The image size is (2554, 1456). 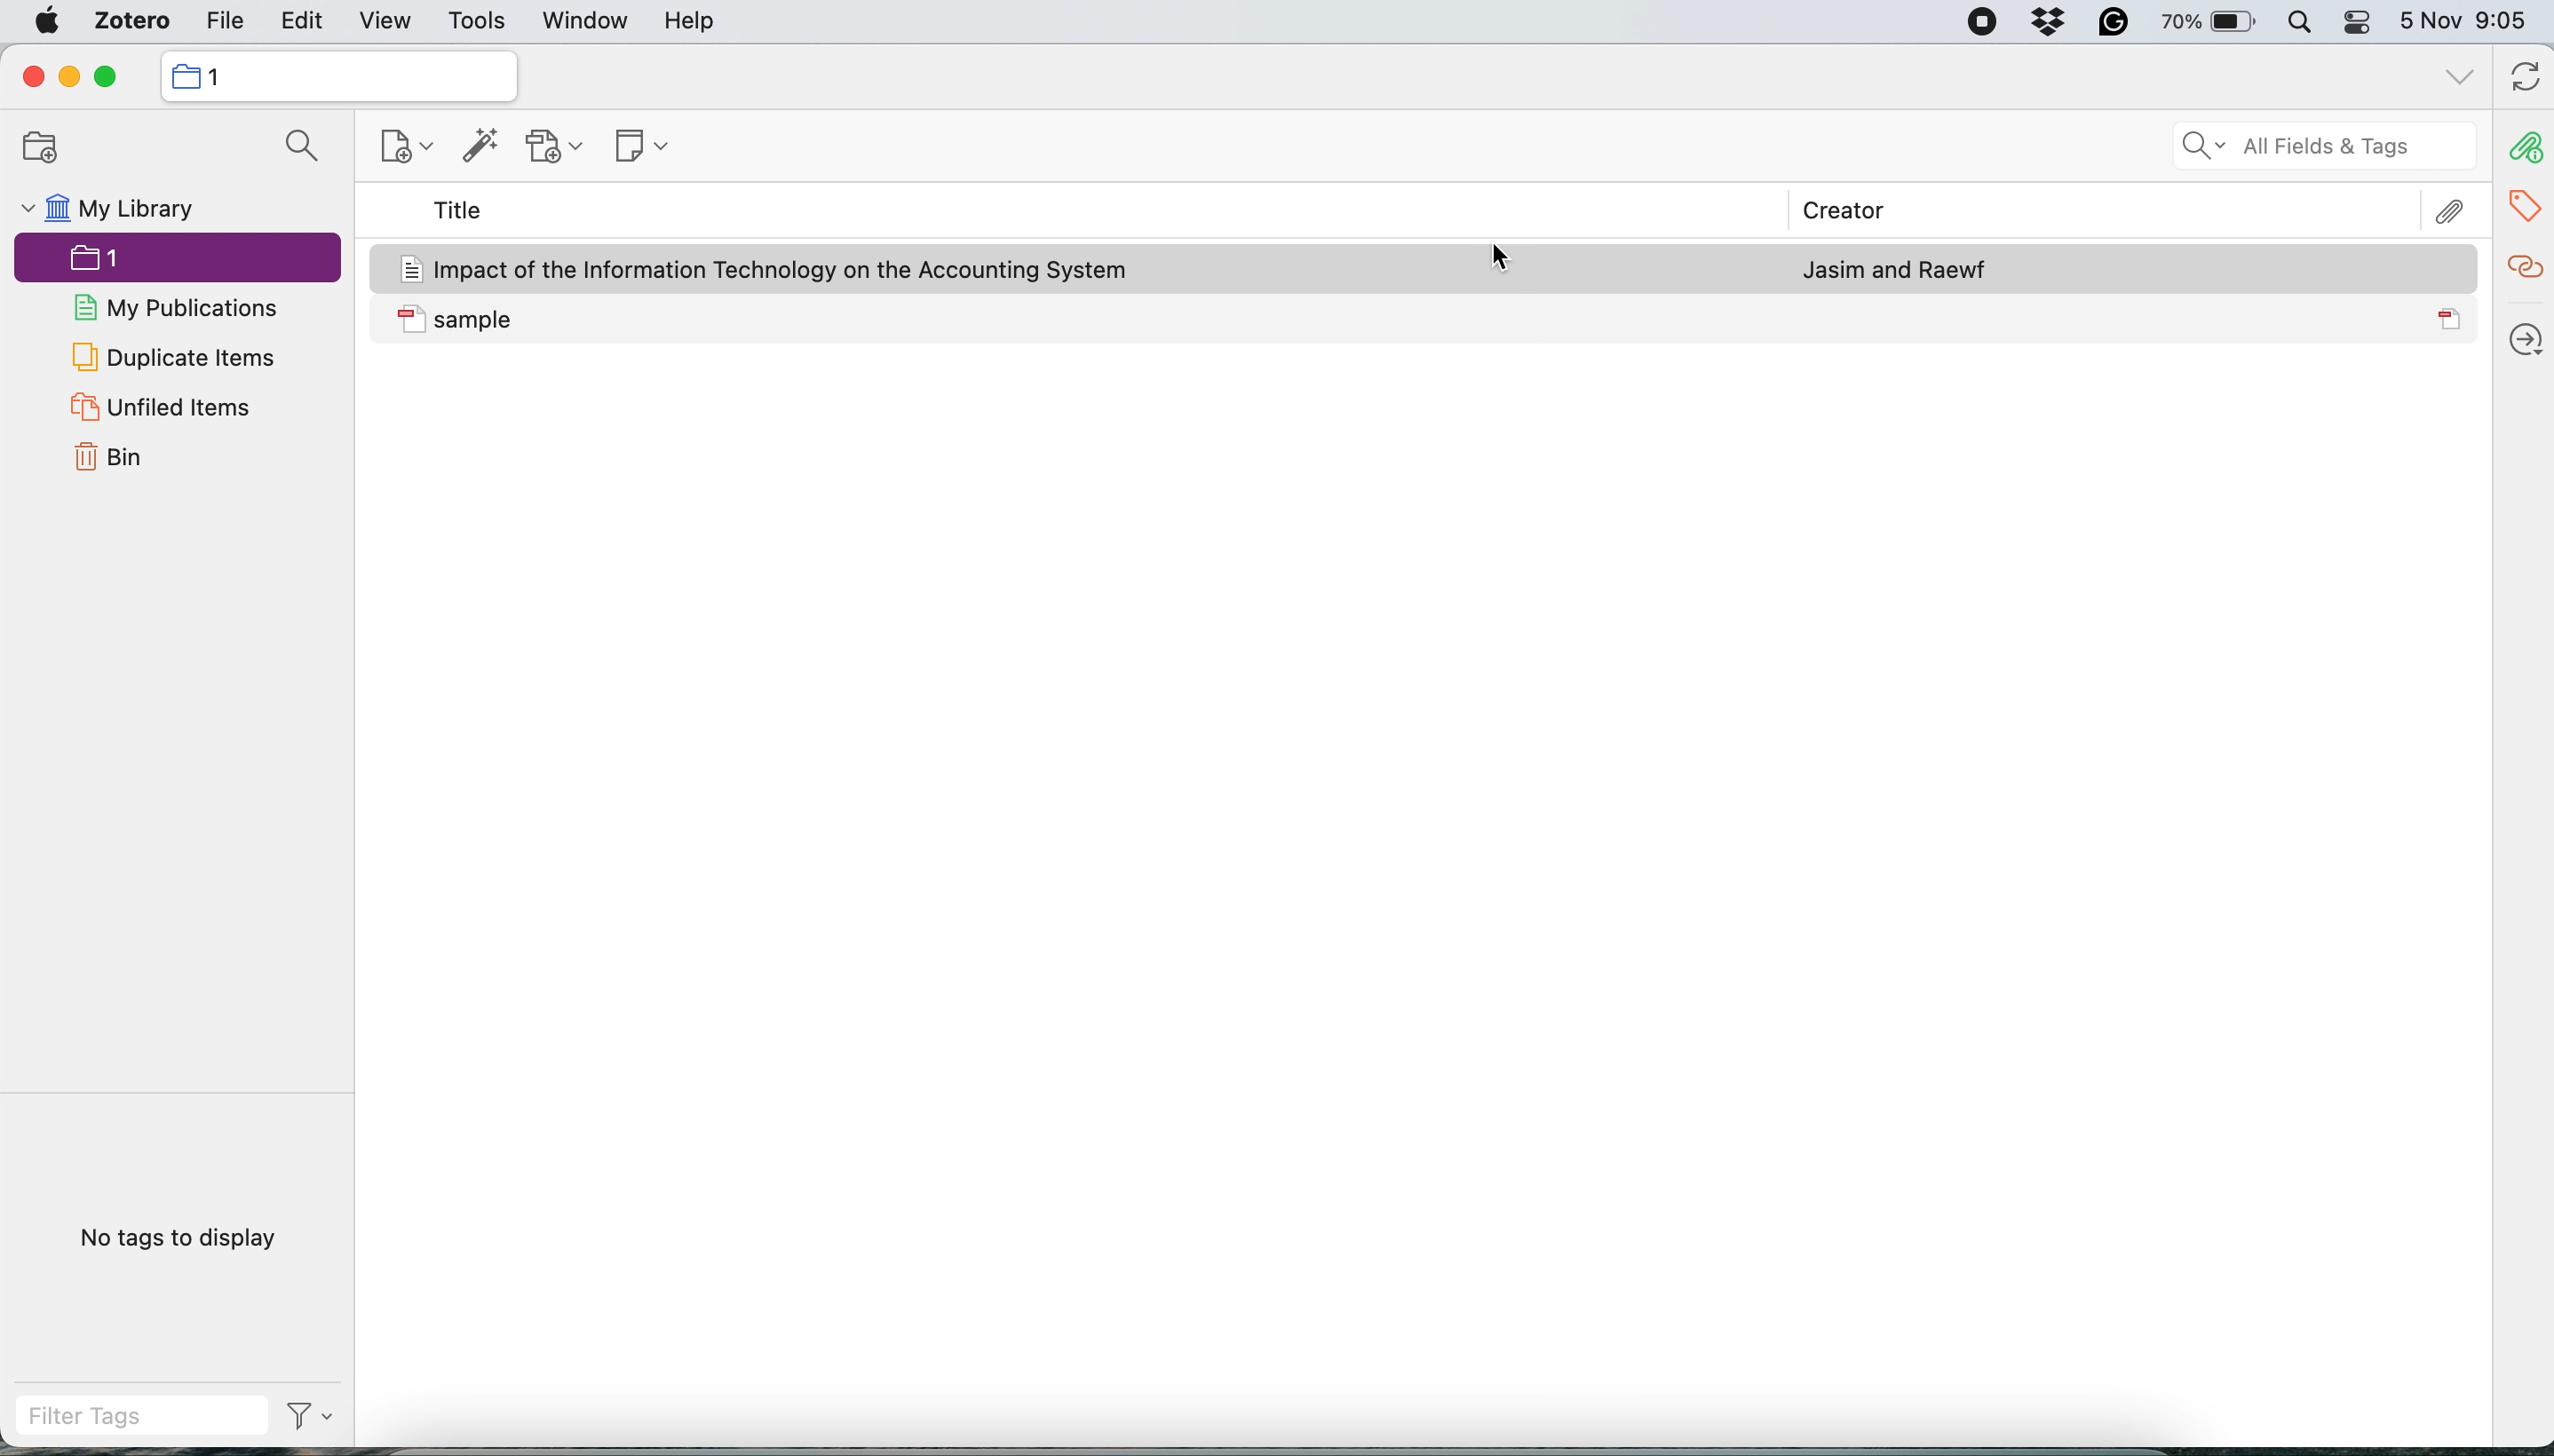 What do you see at coordinates (392, 151) in the screenshot?
I see `new collection` at bounding box center [392, 151].